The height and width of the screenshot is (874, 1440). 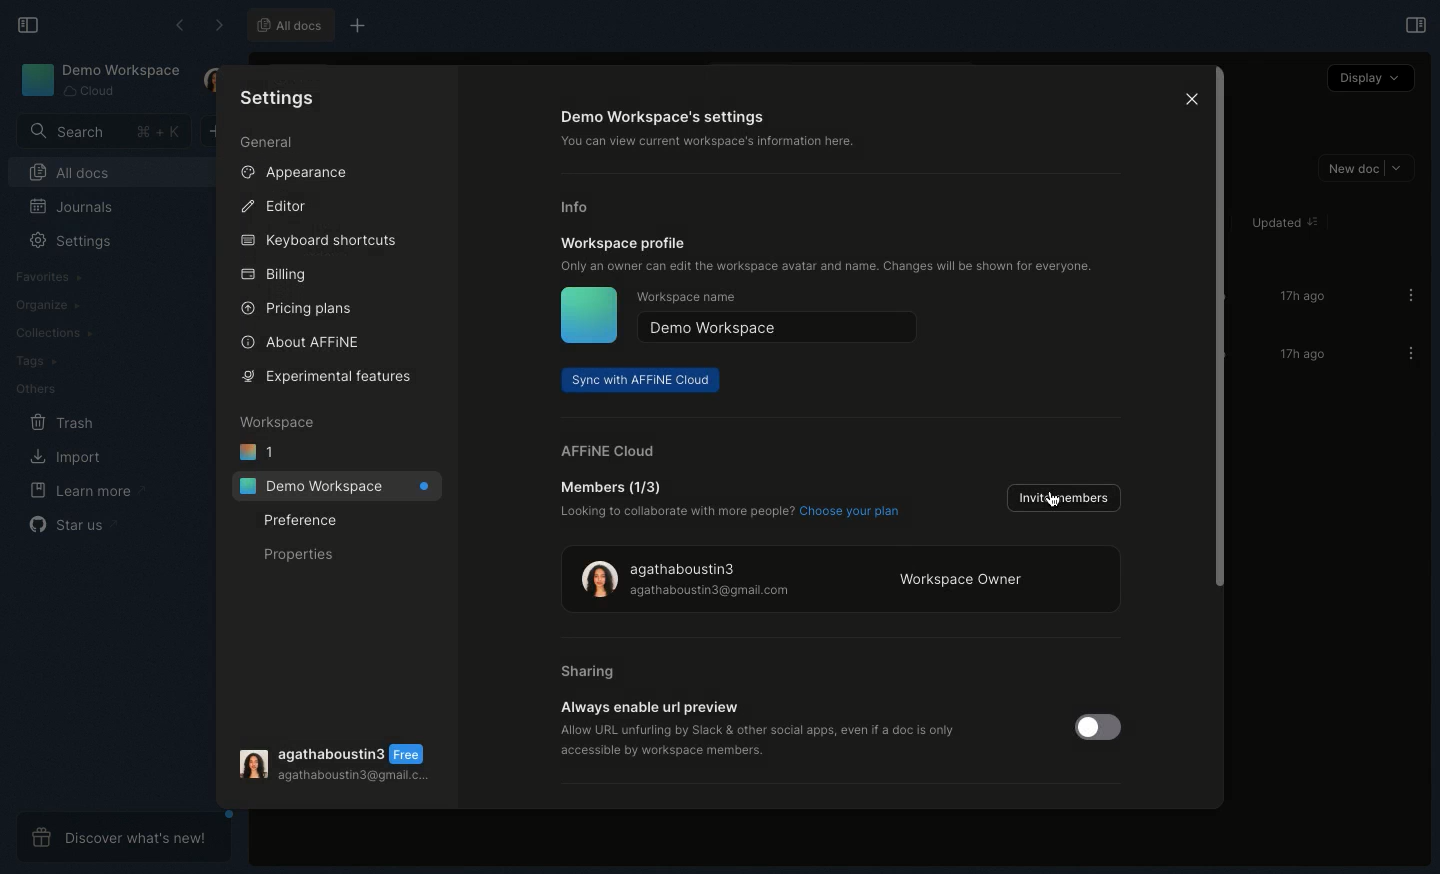 What do you see at coordinates (121, 835) in the screenshot?
I see `Discover what's new!` at bounding box center [121, 835].